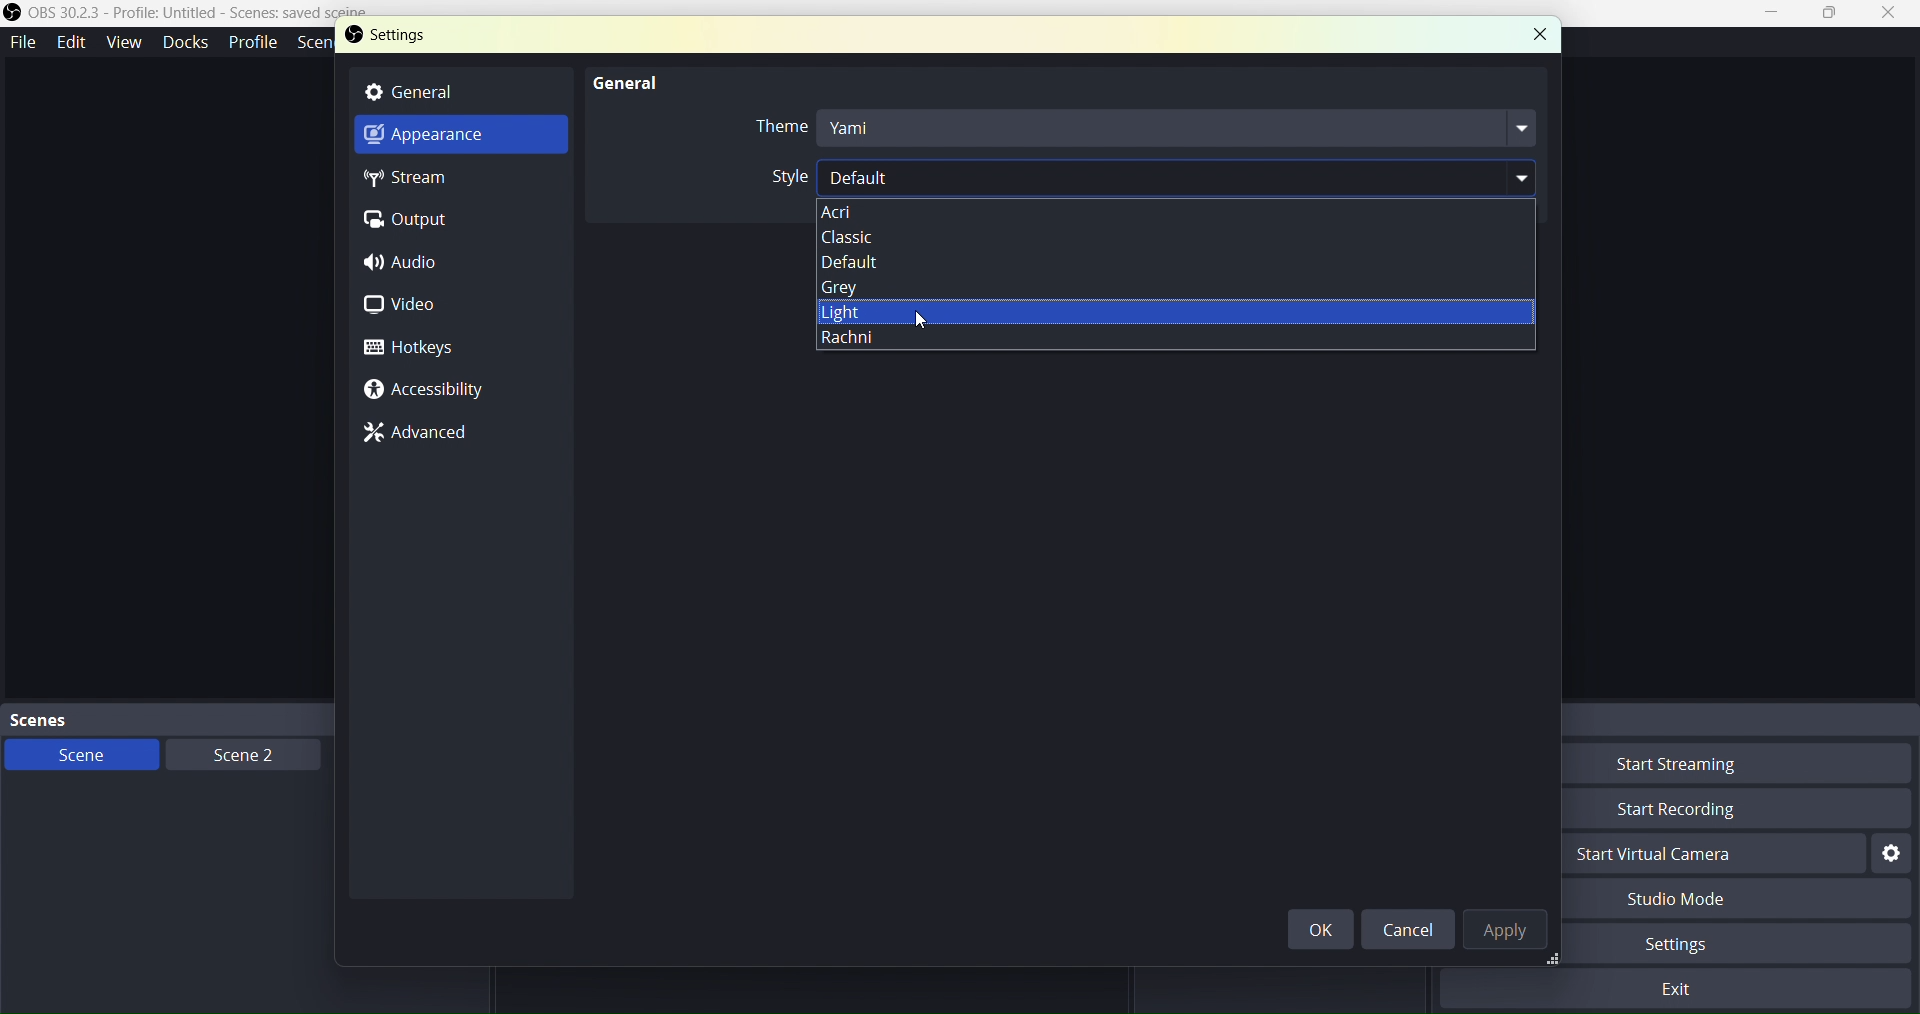  What do you see at coordinates (1713, 767) in the screenshot?
I see `Start Streaming` at bounding box center [1713, 767].